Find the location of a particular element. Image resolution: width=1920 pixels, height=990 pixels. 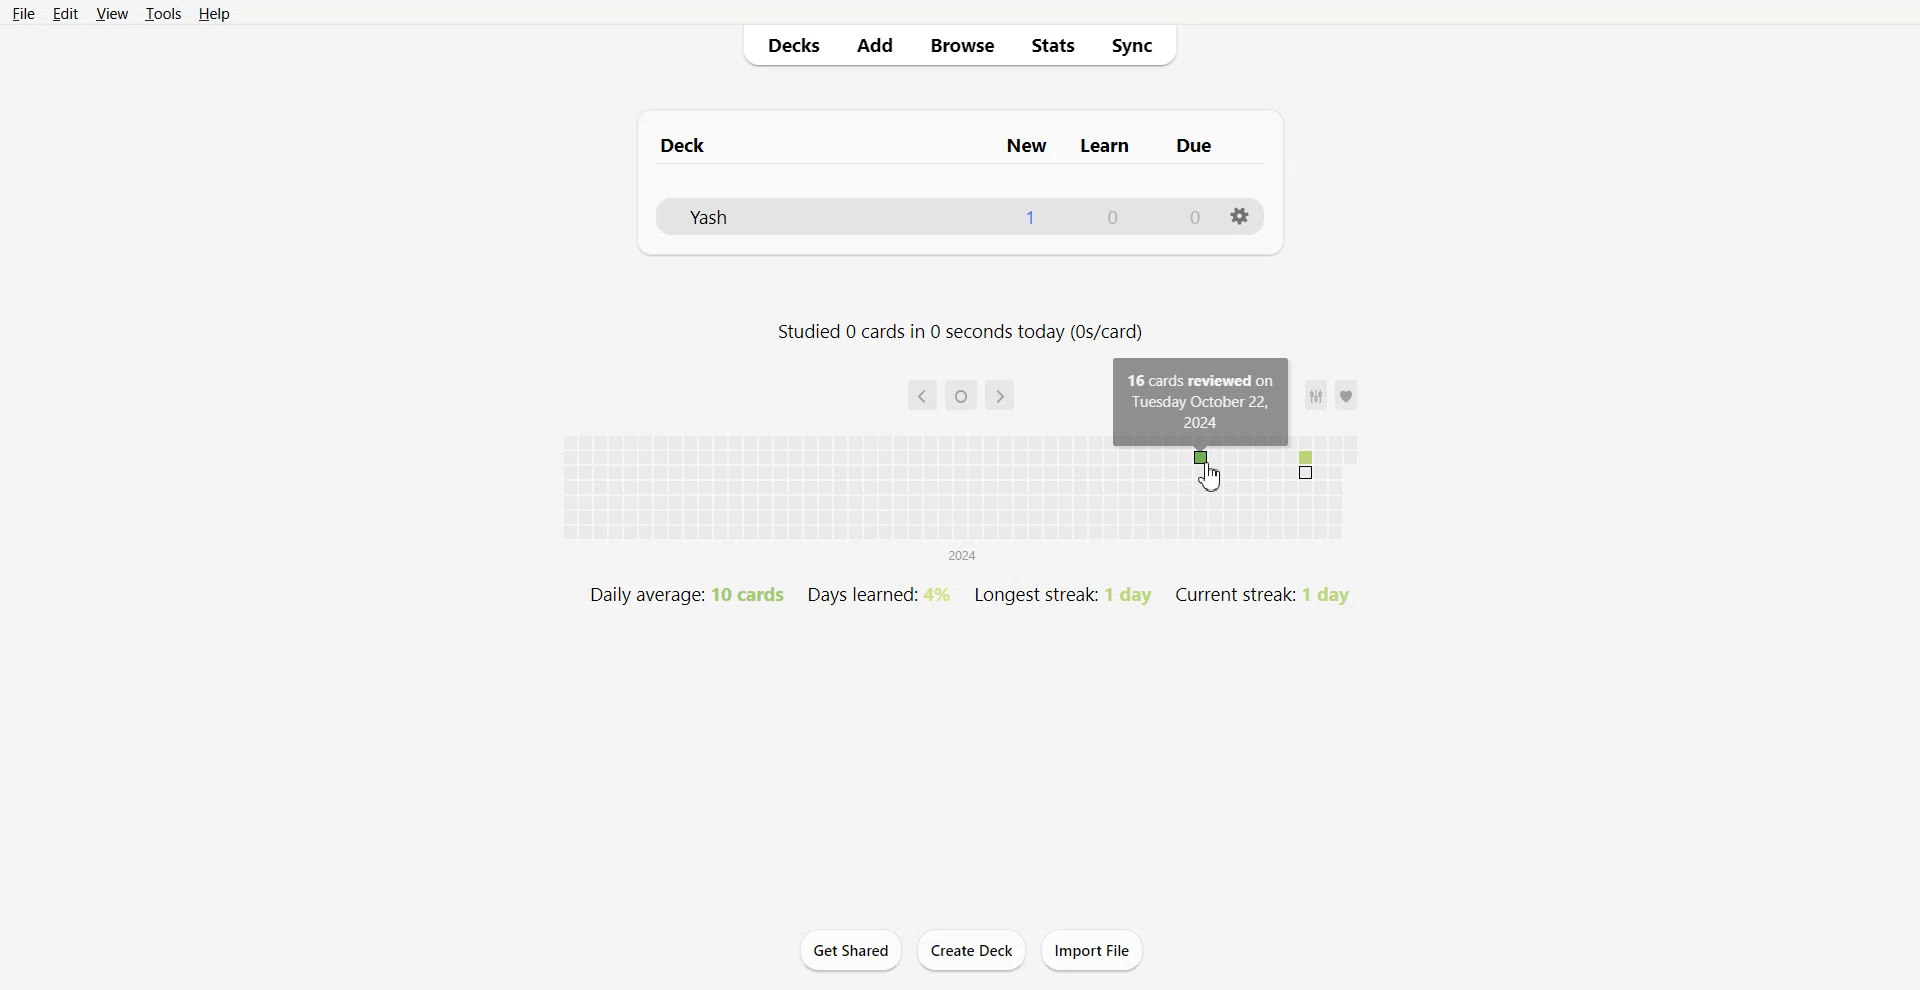

Stats is located at coordinates (1058, 45).